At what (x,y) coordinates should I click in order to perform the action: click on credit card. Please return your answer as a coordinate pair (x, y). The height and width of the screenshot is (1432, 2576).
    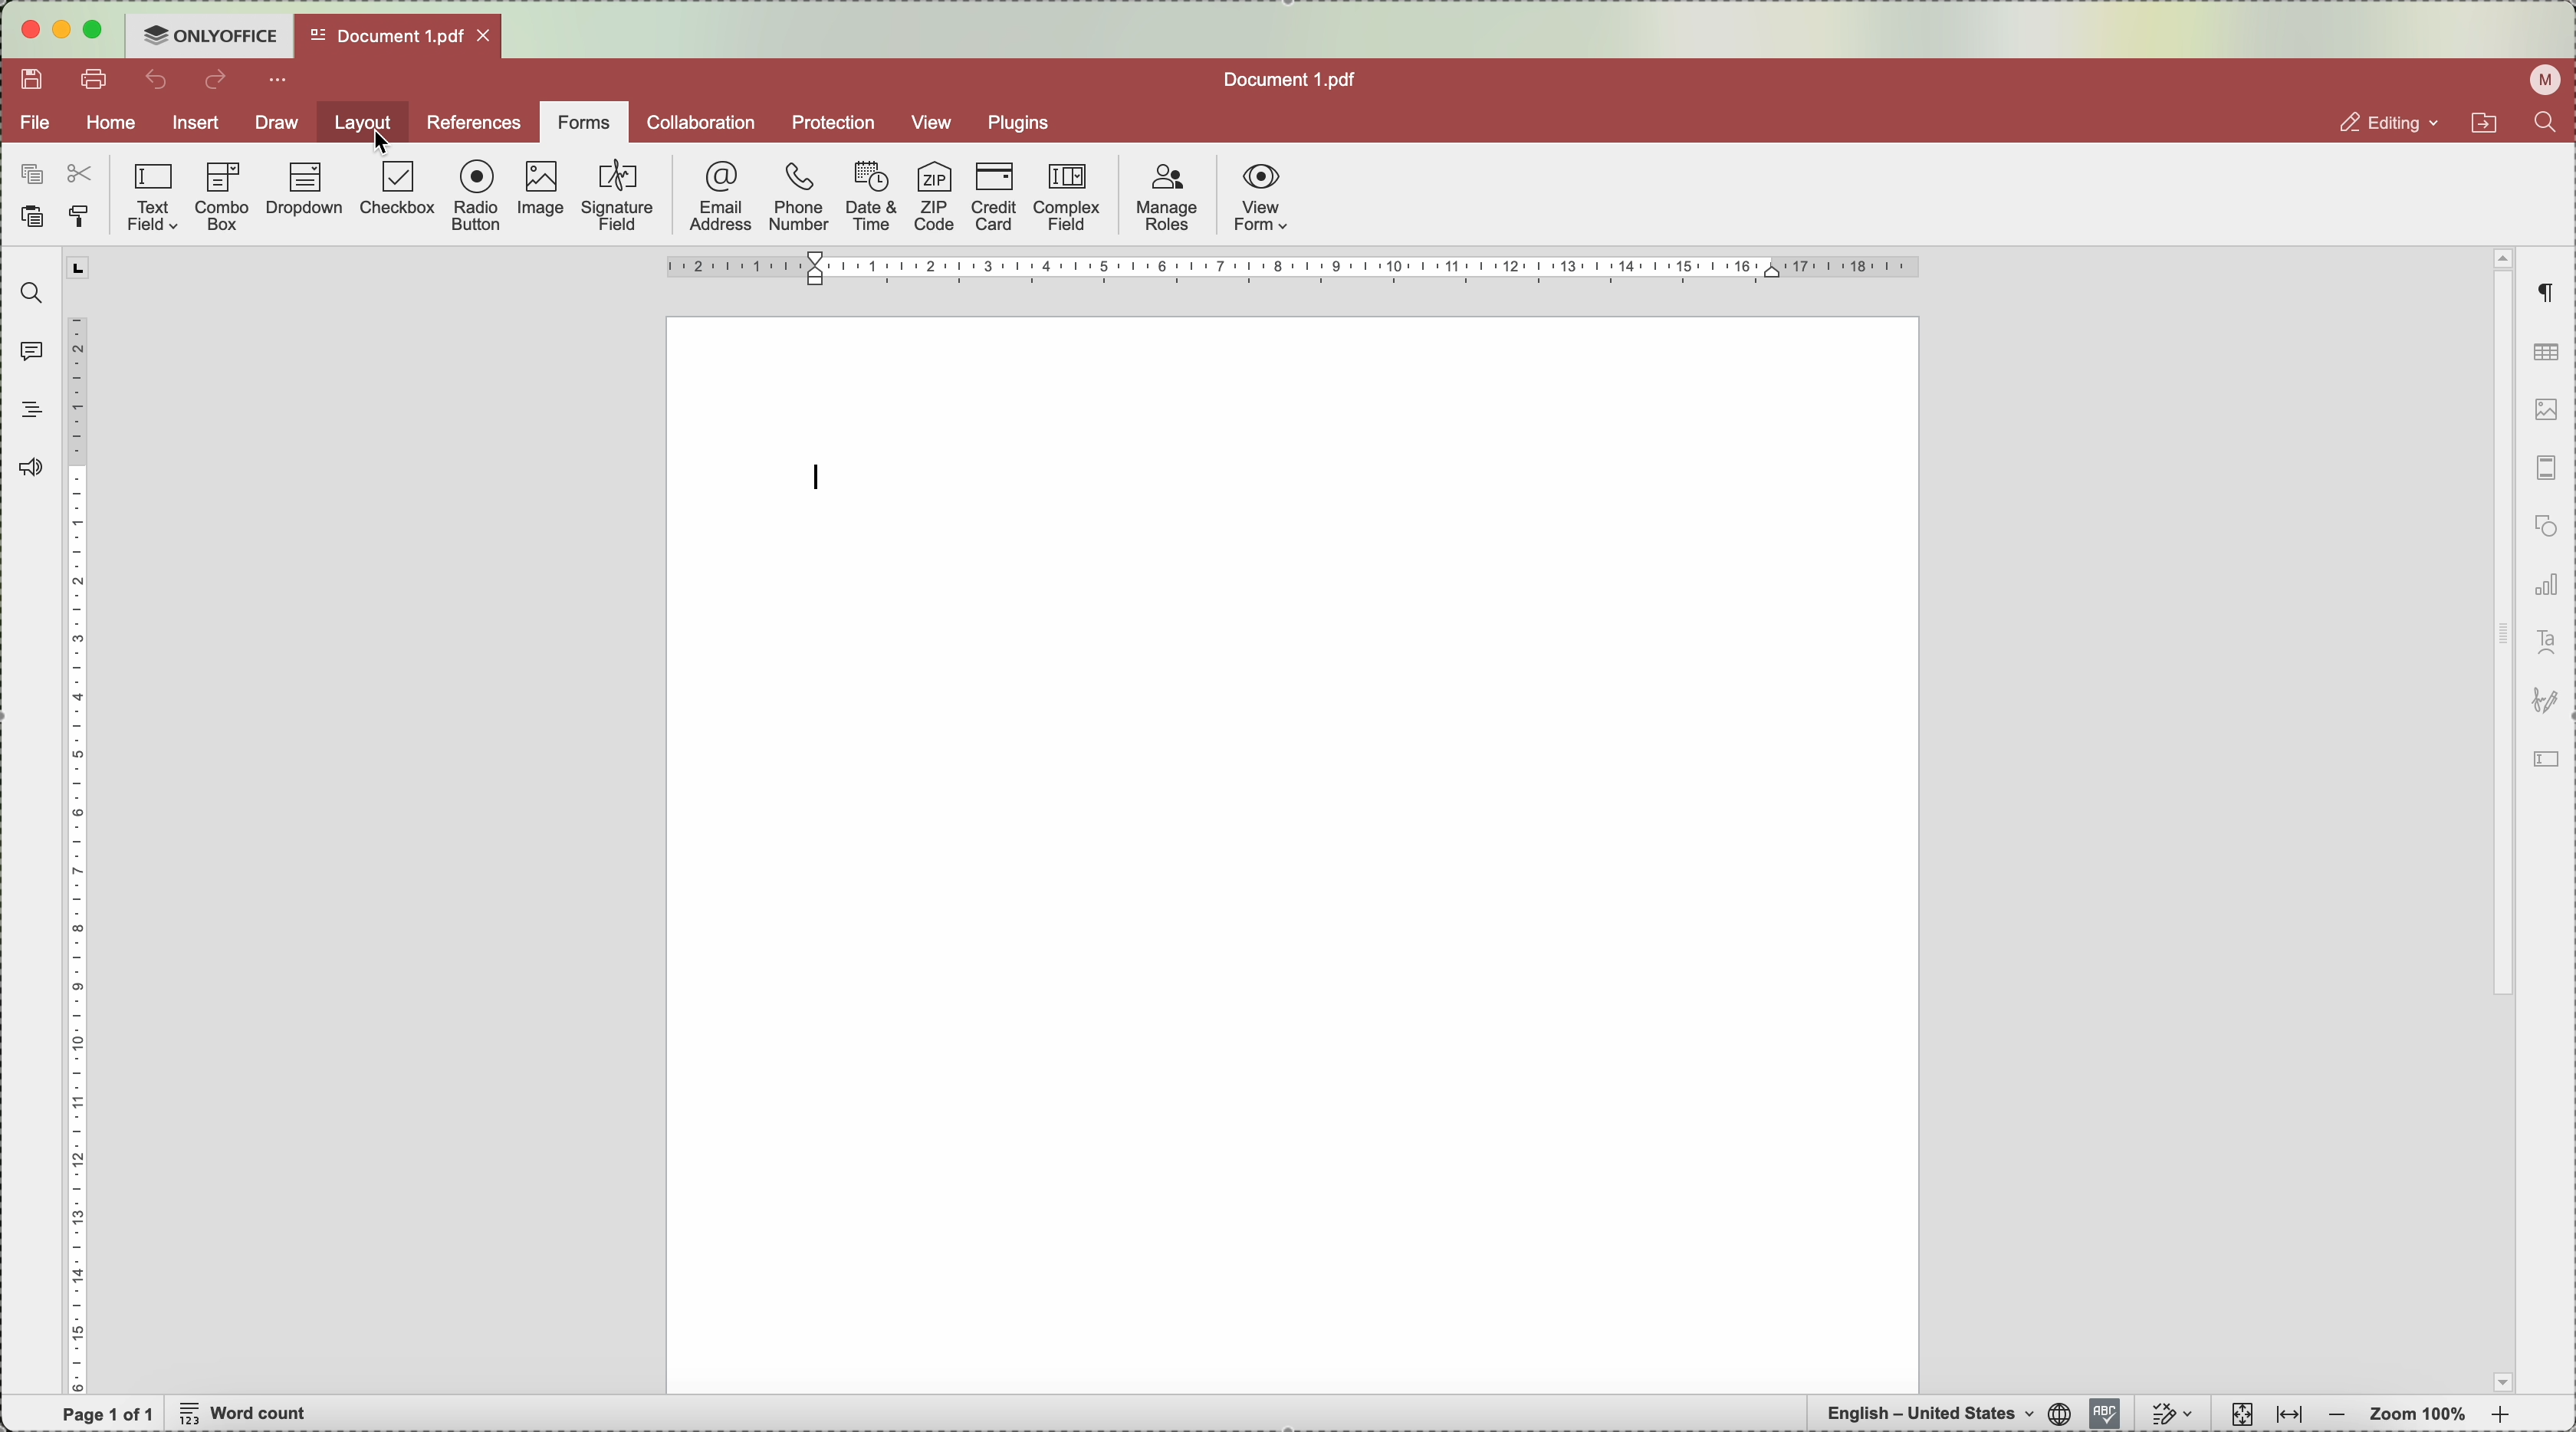
    Looking at the image, I should click on (995, 198).